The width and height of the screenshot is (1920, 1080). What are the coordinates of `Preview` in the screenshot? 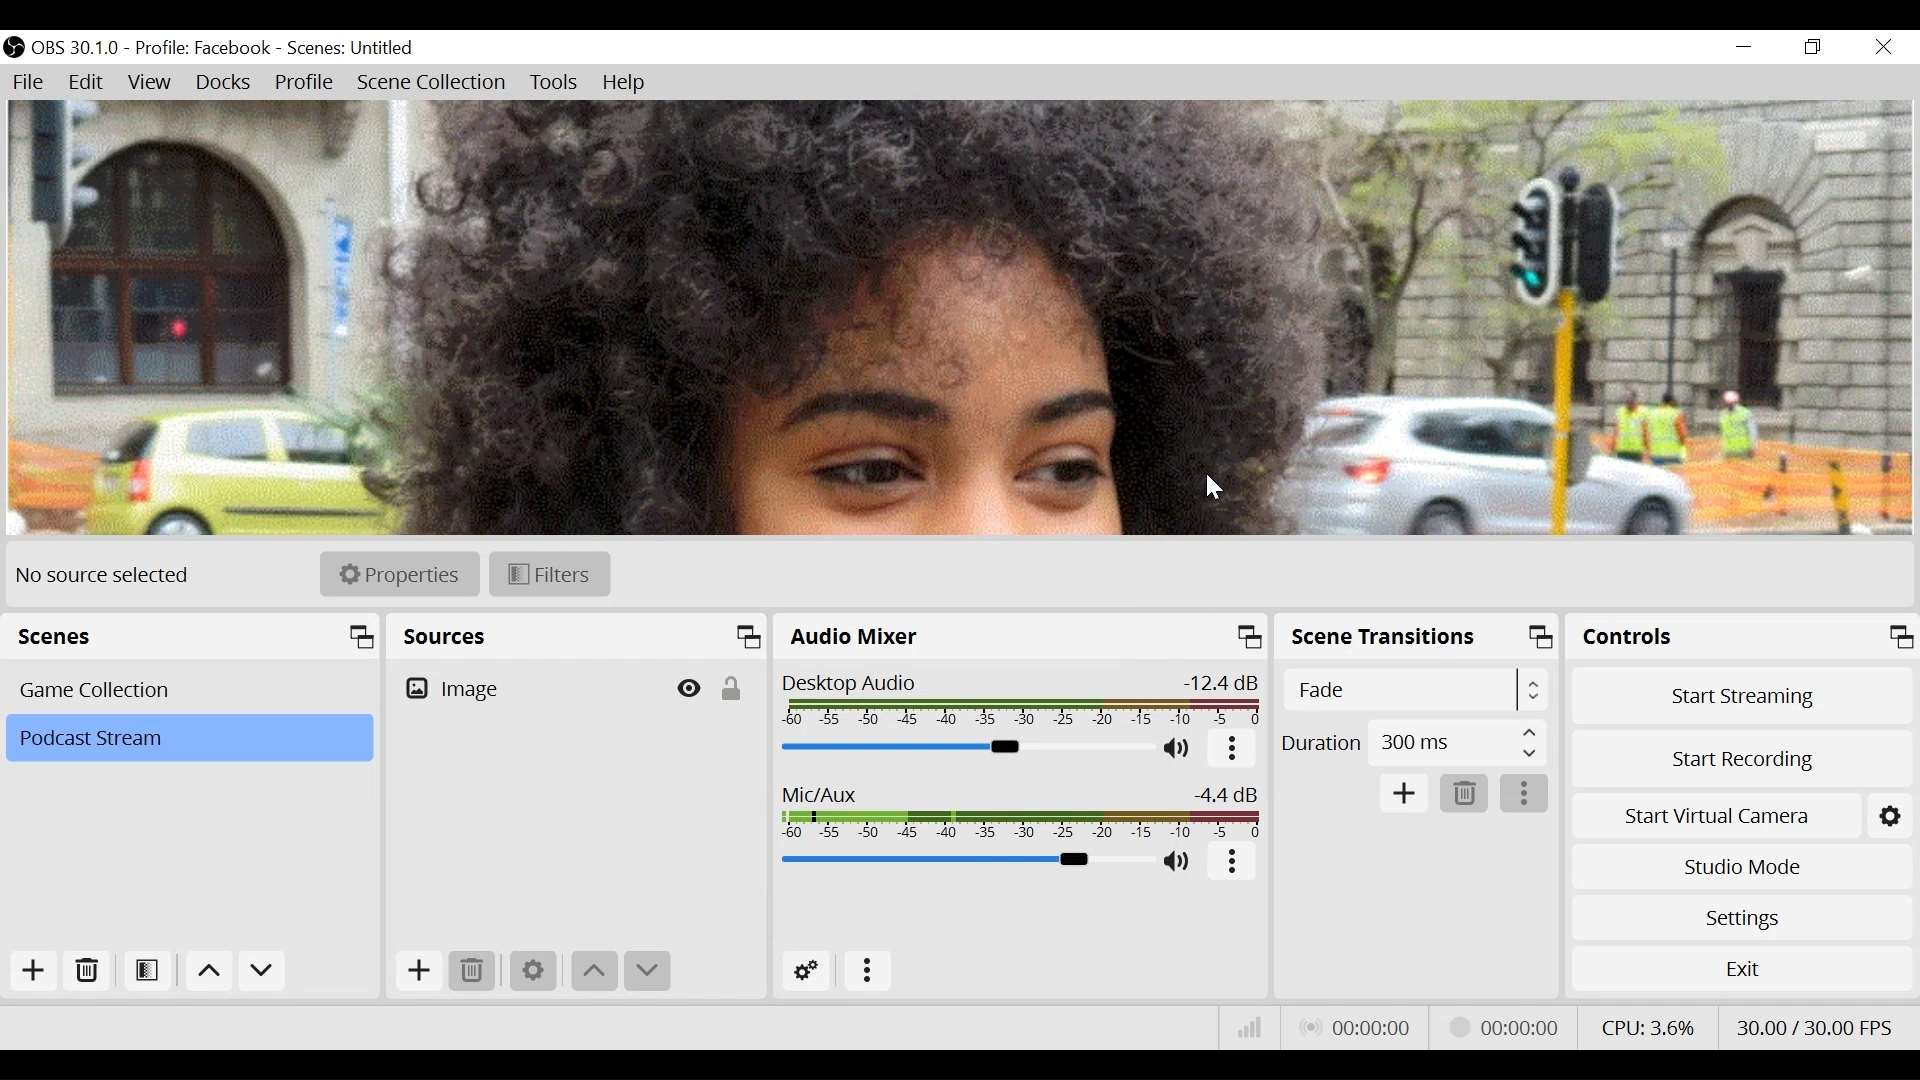 It's located at (953, 320).